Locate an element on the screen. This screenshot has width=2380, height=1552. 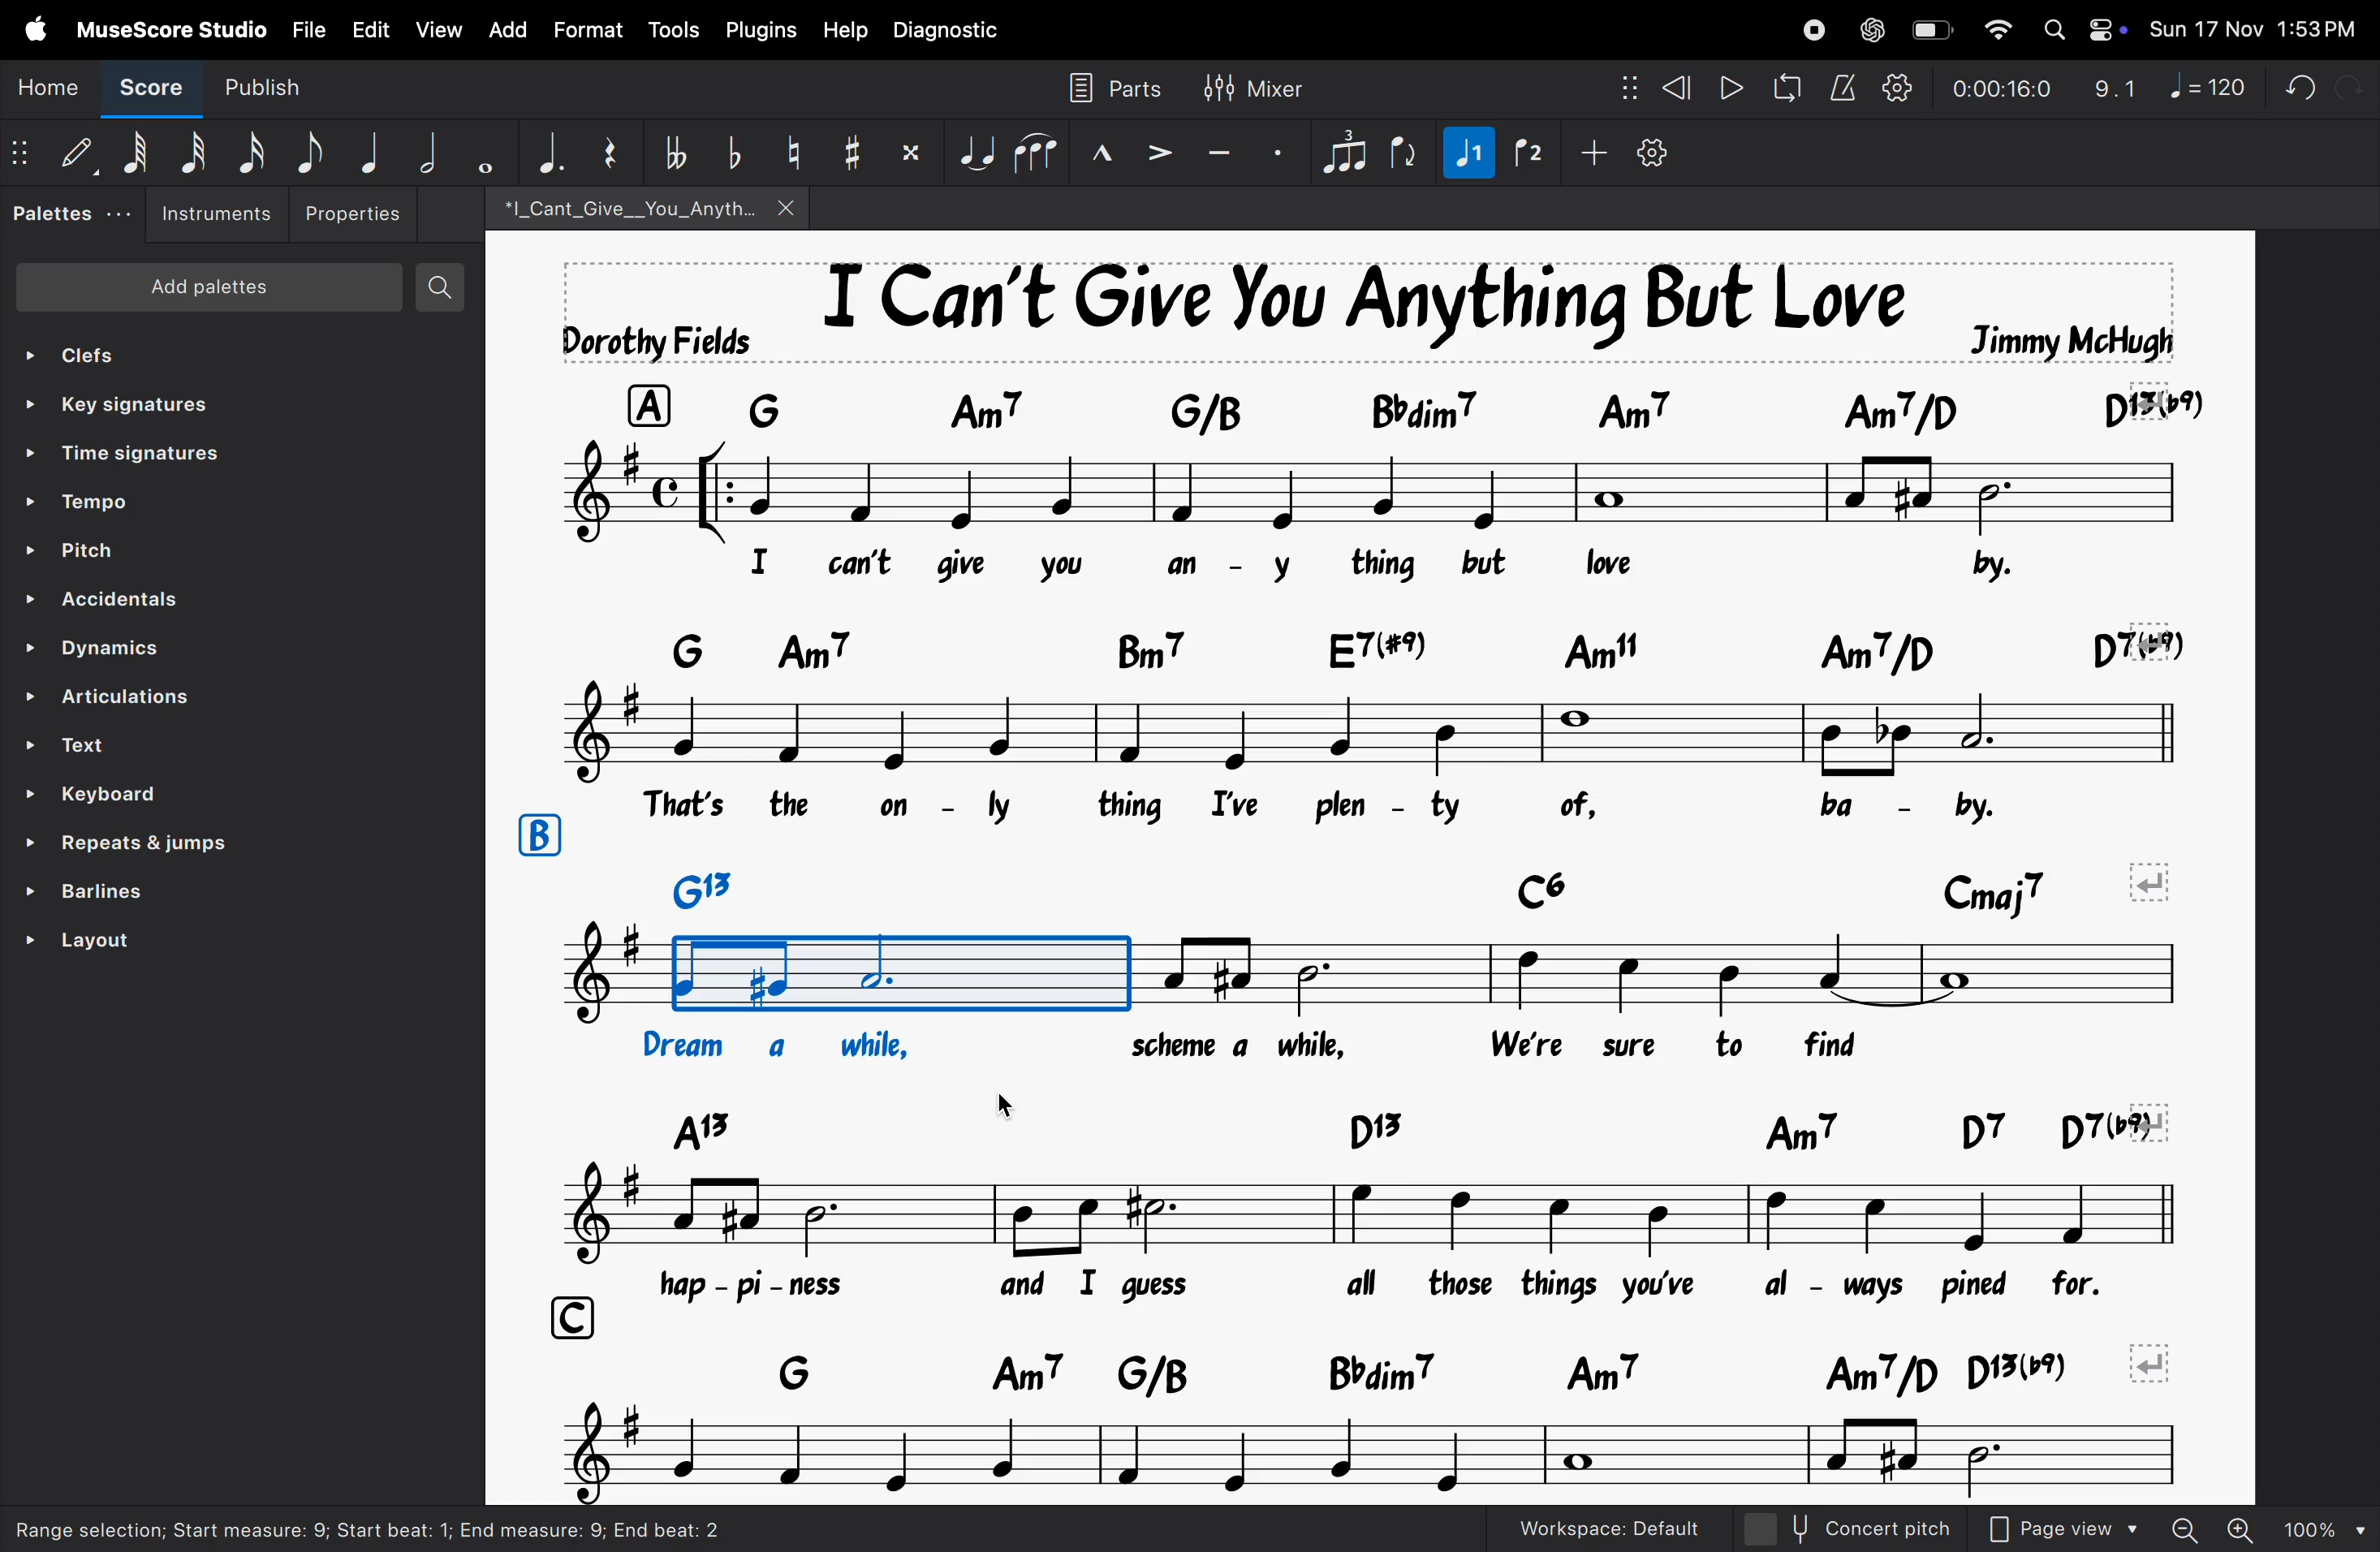
search is located at coordinates (442, 284).